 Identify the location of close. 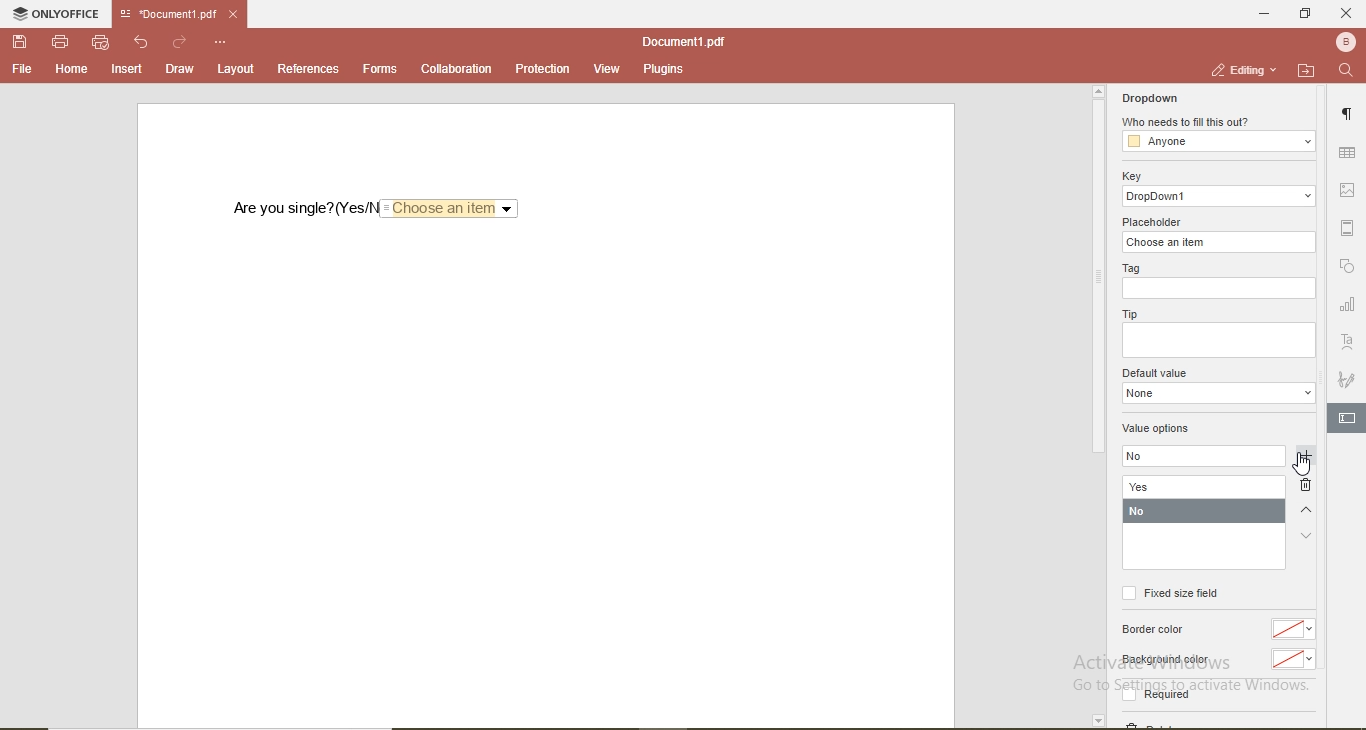
(1347, 14).